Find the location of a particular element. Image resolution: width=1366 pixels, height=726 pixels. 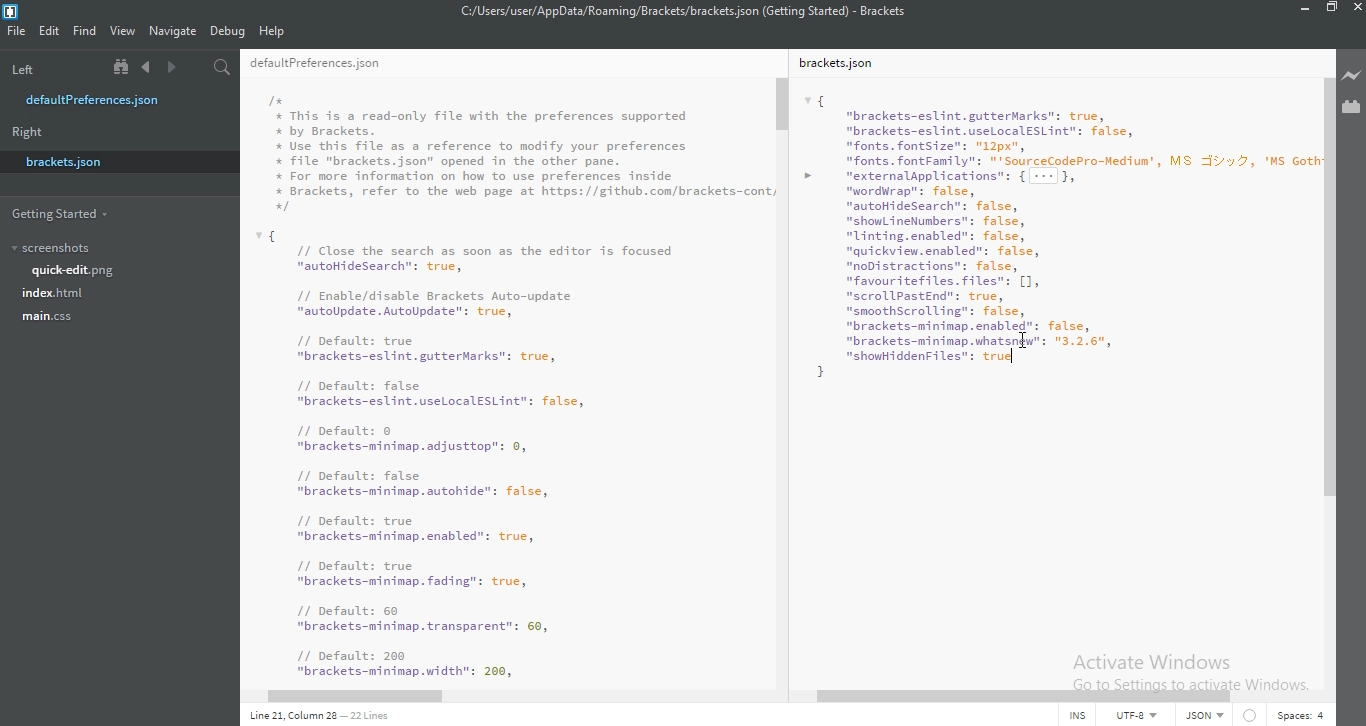

brackets.json is located at coordinates (62, 162).